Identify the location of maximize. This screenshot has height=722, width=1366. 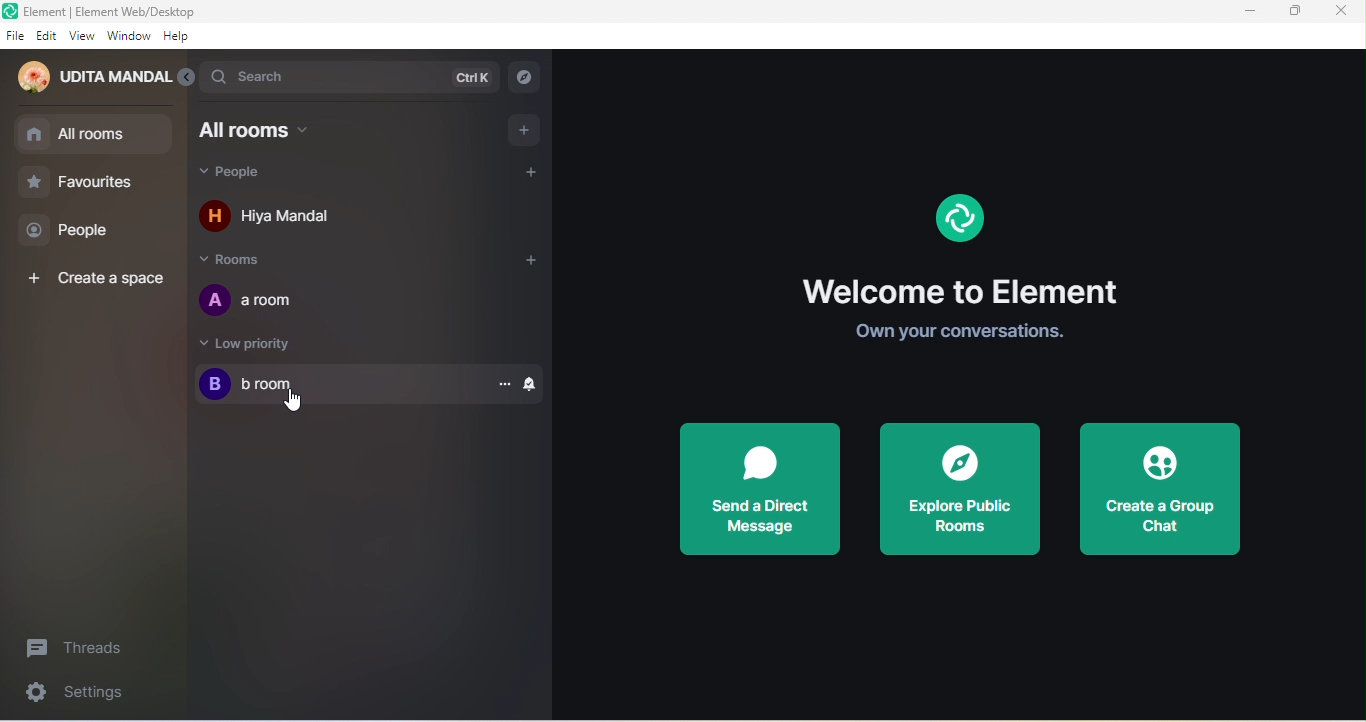
(1299, 12).